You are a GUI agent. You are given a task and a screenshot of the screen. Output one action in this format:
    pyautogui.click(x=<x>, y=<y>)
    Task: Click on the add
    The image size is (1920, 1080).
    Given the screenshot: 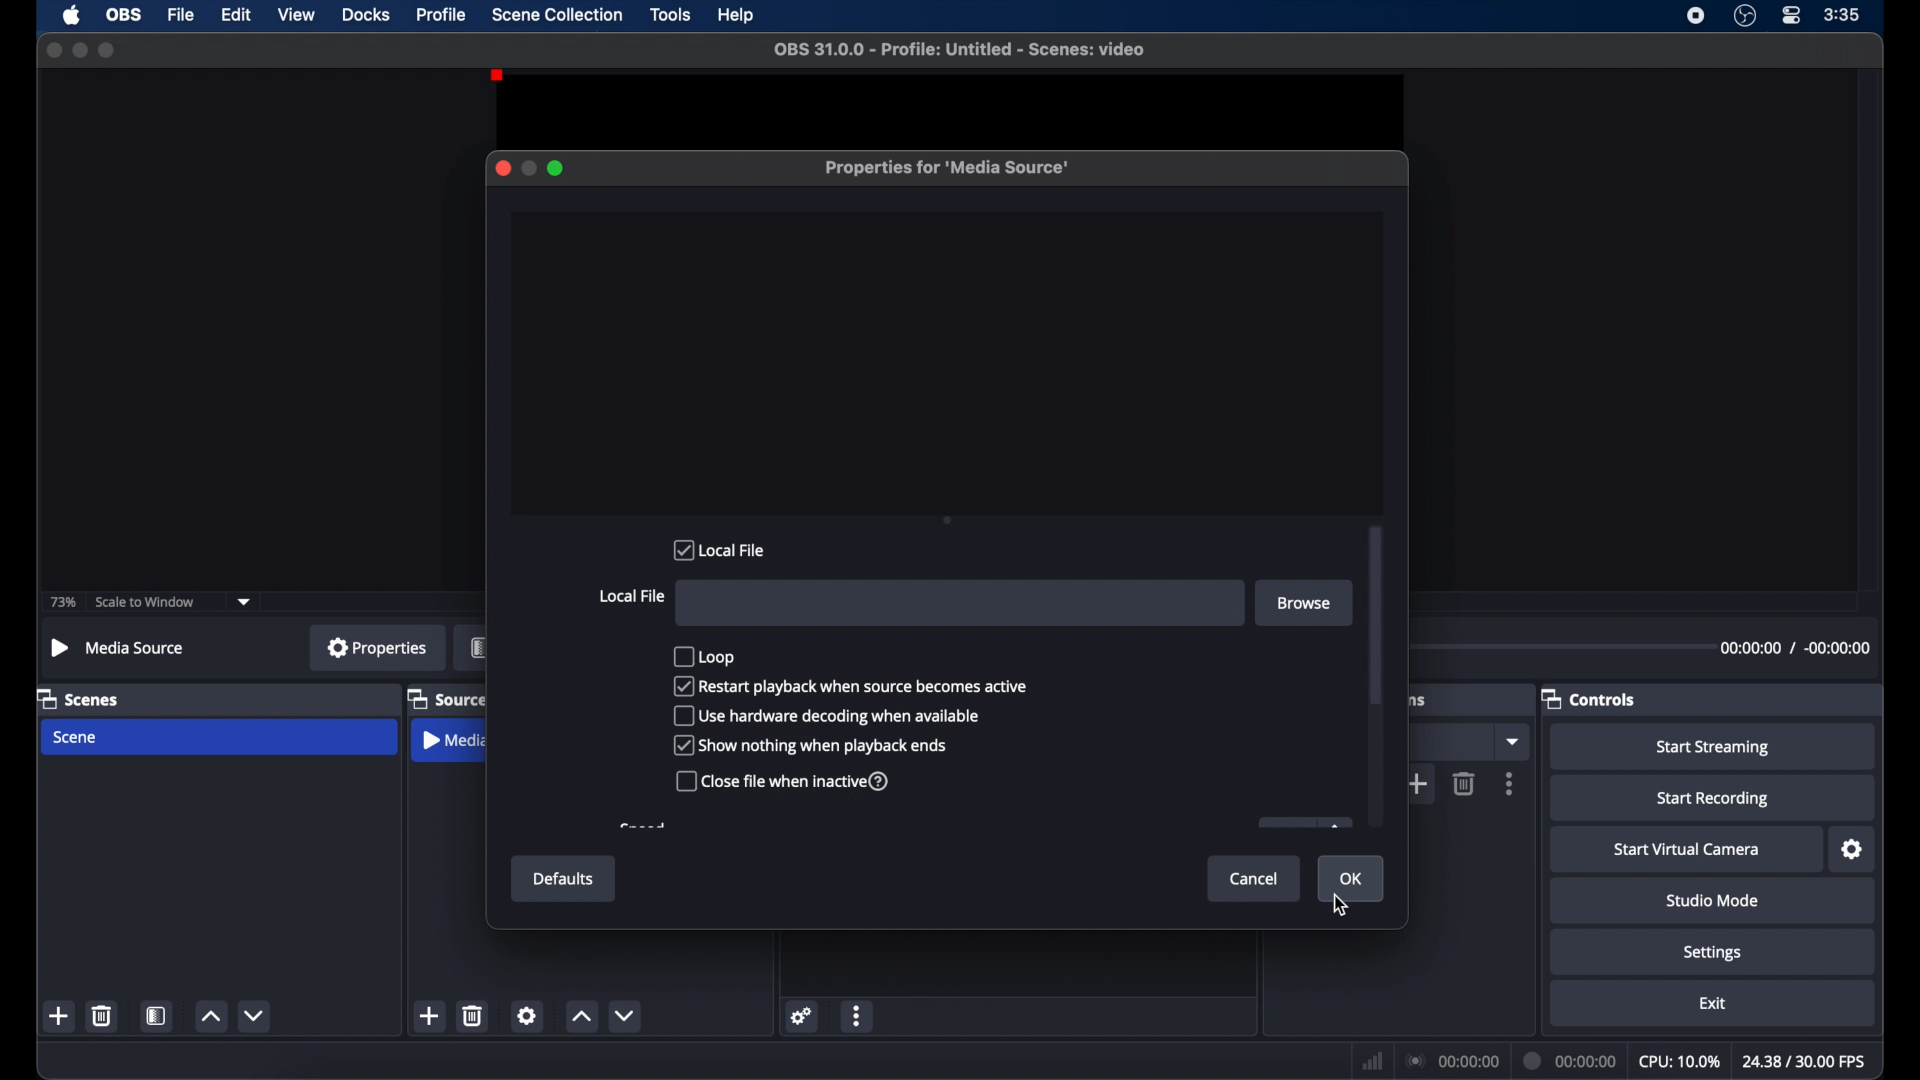 What is the action you would take?
    pyautogui.click(x=430, y=1015)
    